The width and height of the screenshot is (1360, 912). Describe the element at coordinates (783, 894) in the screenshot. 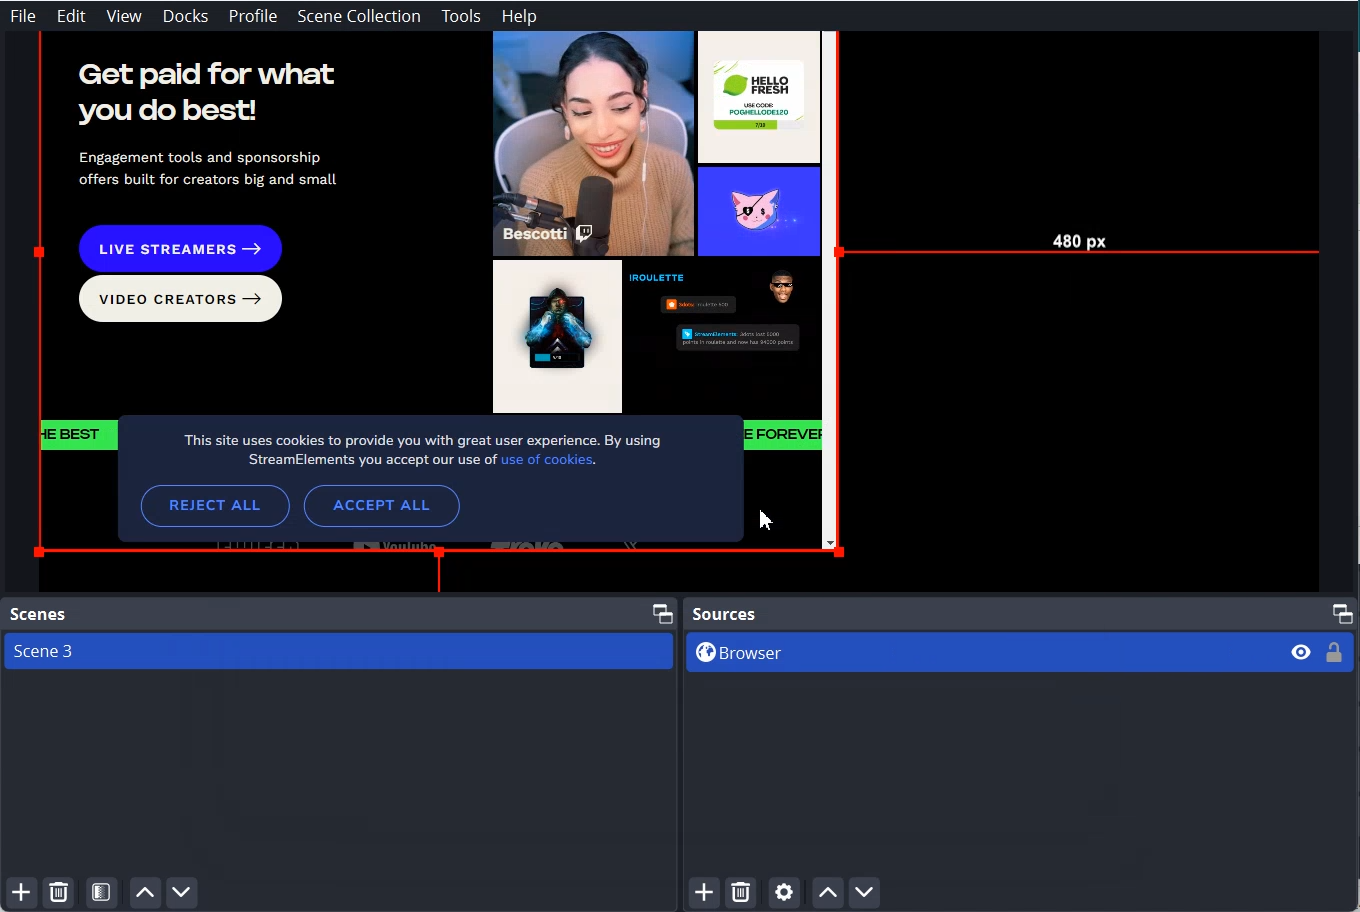

I see `Open Source Settings` at that location.